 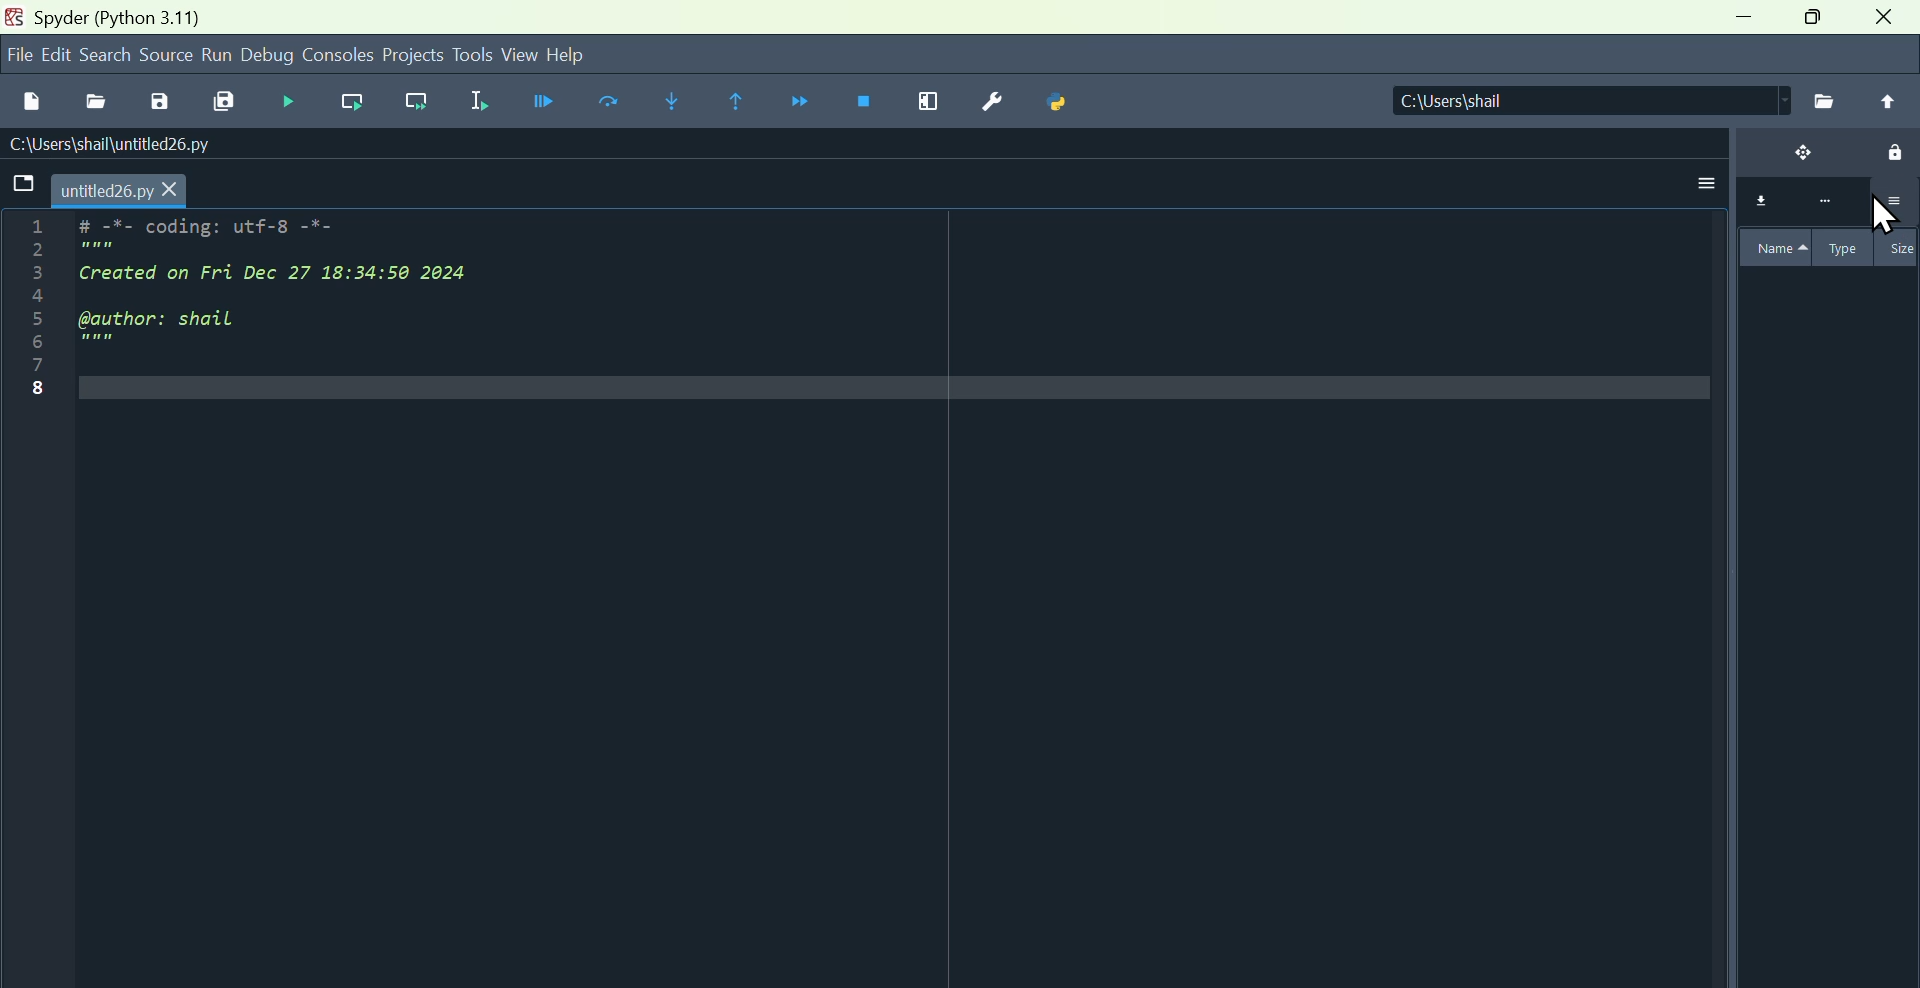 What do you see at coordinates (1824, 473) in the screenshot?
I see `Variable explorer` at bounding box center [1824, 473].